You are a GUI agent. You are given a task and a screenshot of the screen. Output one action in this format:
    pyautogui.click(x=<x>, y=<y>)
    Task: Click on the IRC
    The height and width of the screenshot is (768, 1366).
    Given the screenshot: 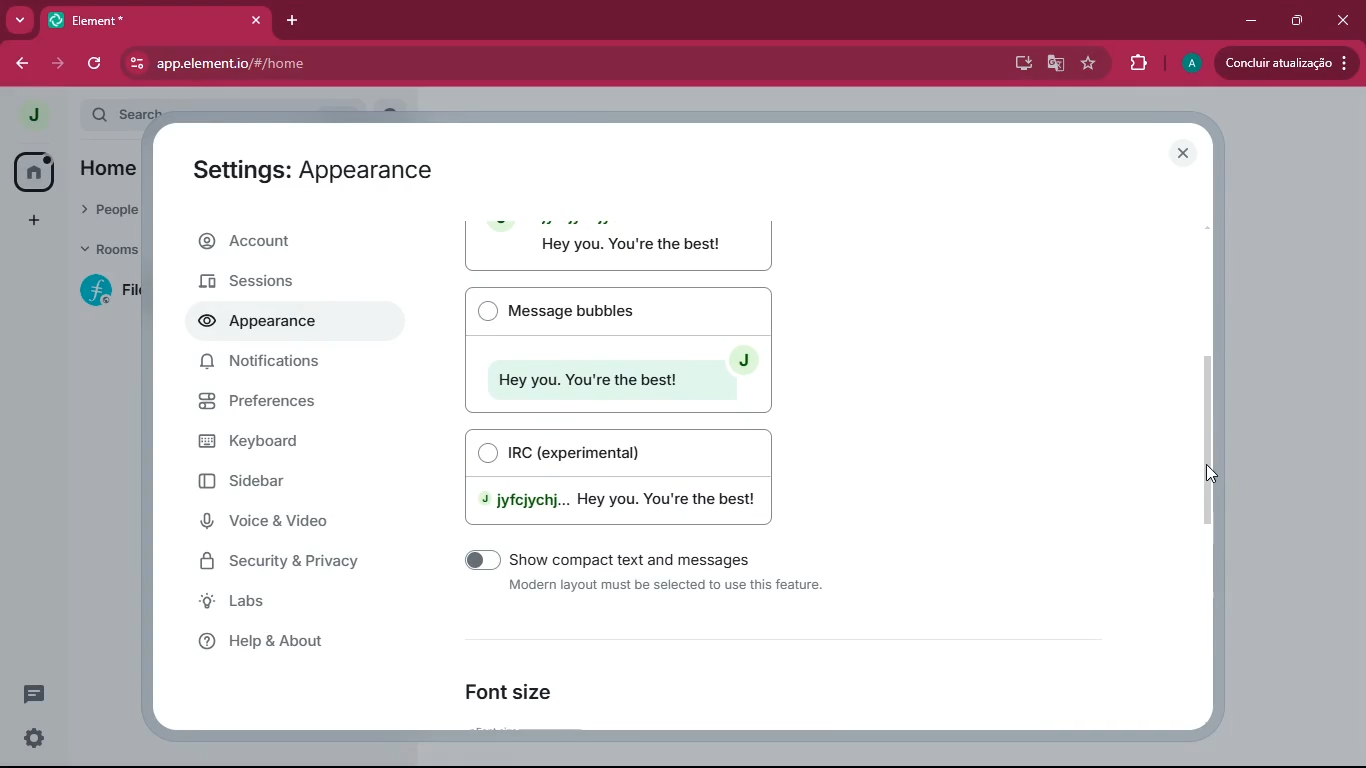 What is the action you would take?
    pyautogui.click(x=626, y=474)
    